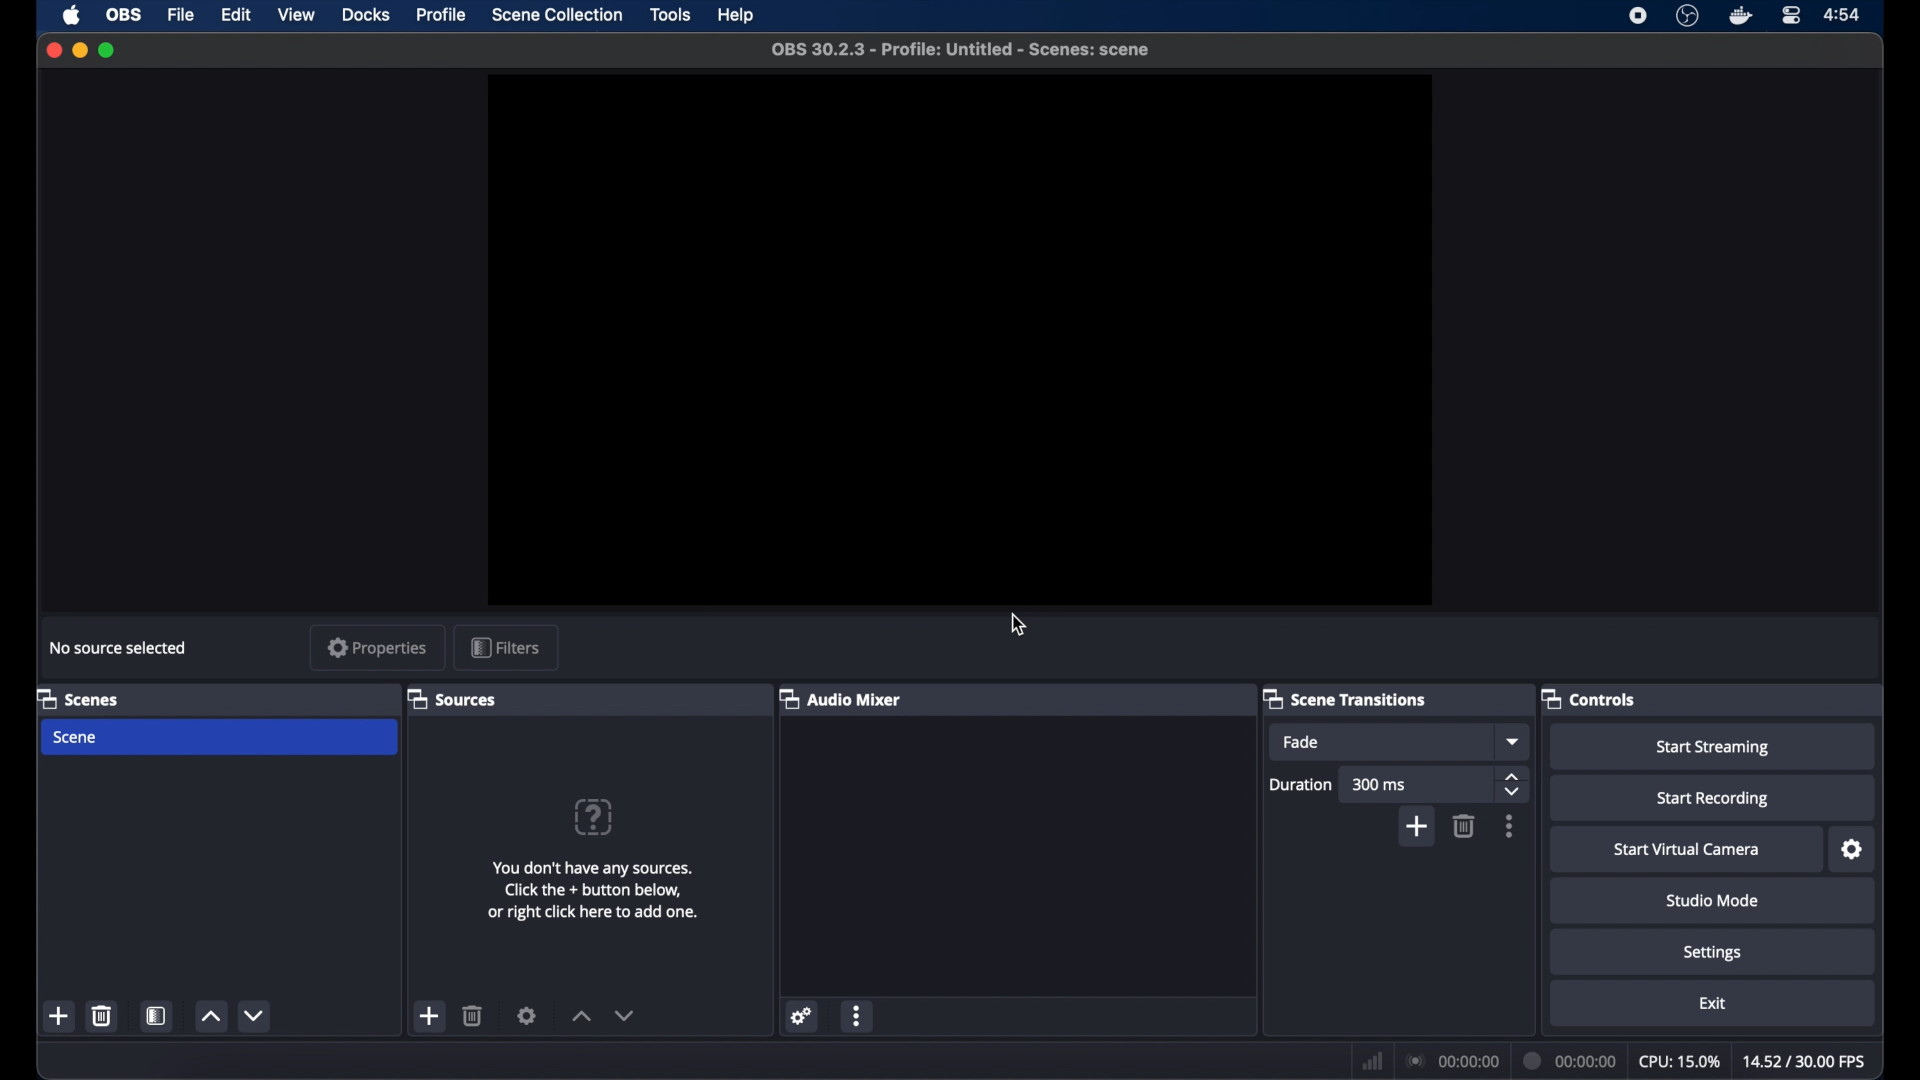  Describe the element at coordinates (593, 817) in the screenshot. I see `question mark icon` at that location.